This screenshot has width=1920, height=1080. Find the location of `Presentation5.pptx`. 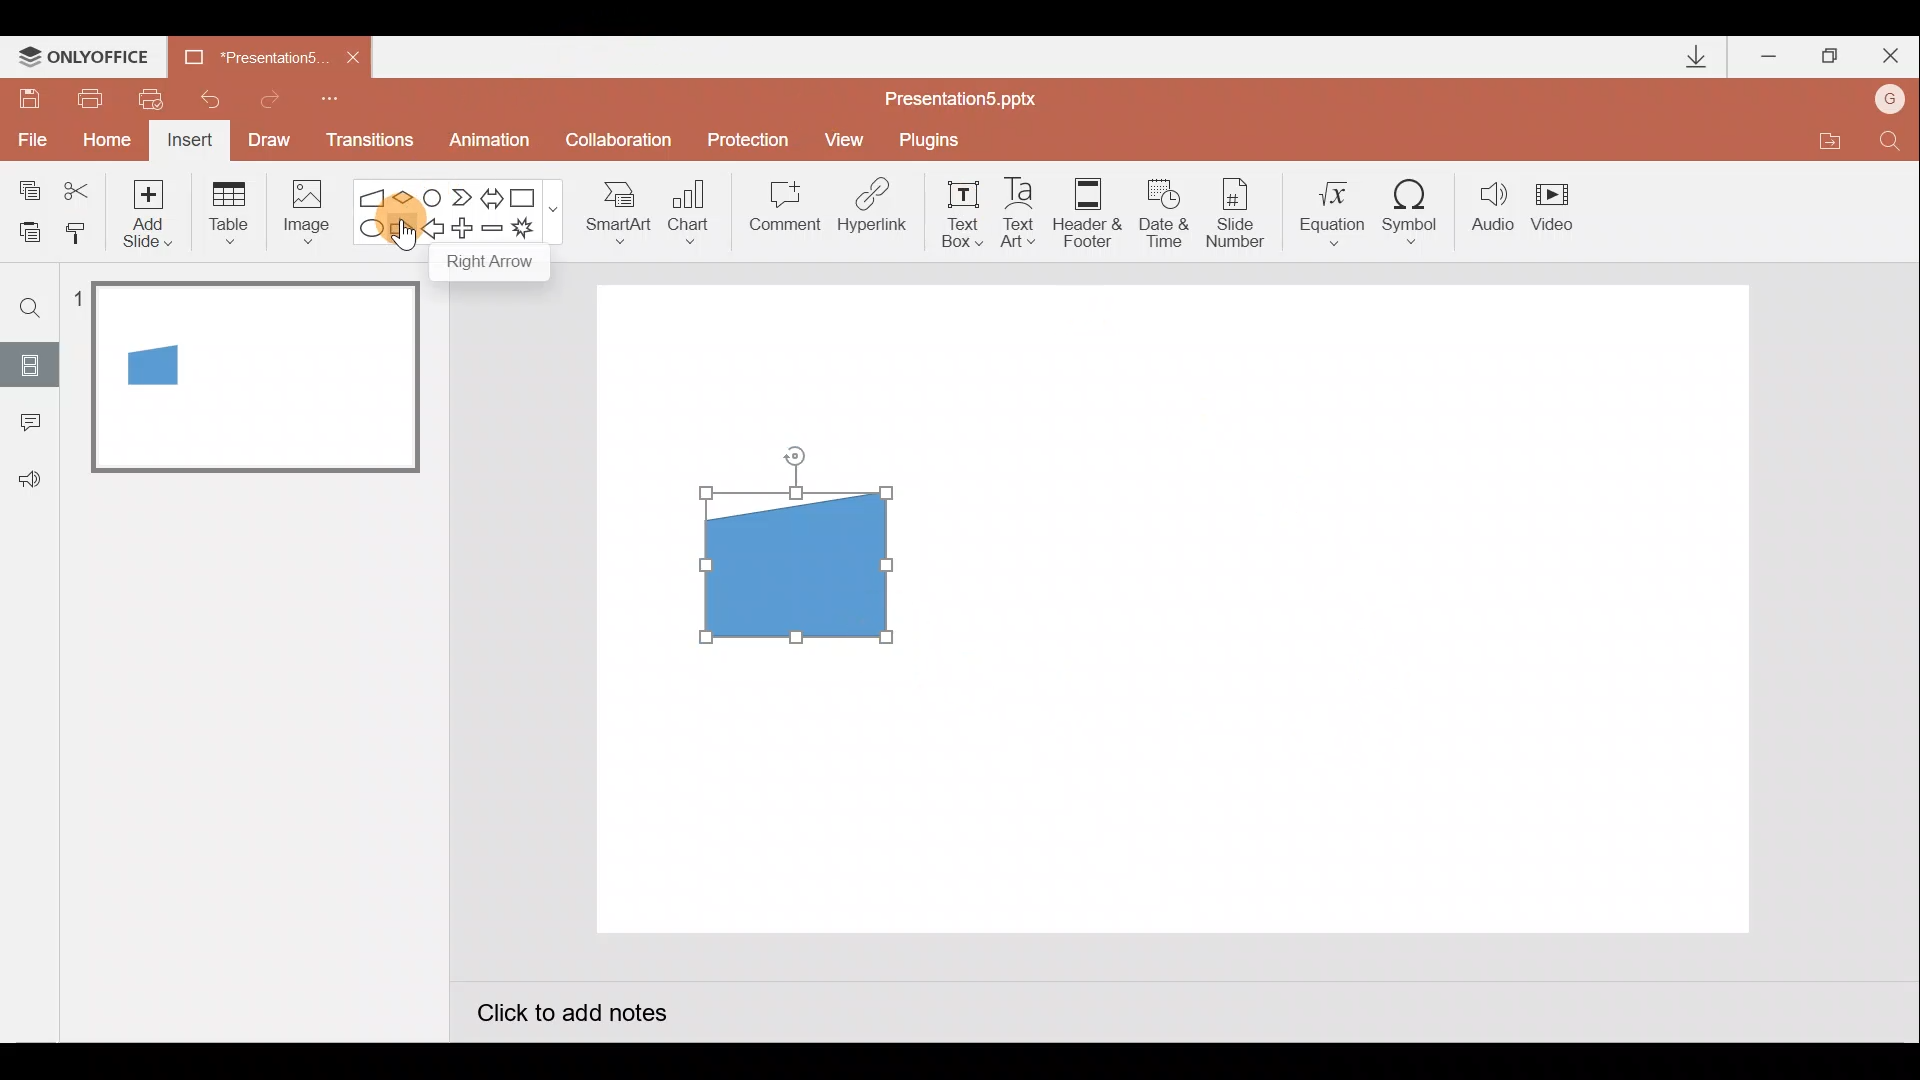

Presentation5.pptx is located at coordinates (974, 94).